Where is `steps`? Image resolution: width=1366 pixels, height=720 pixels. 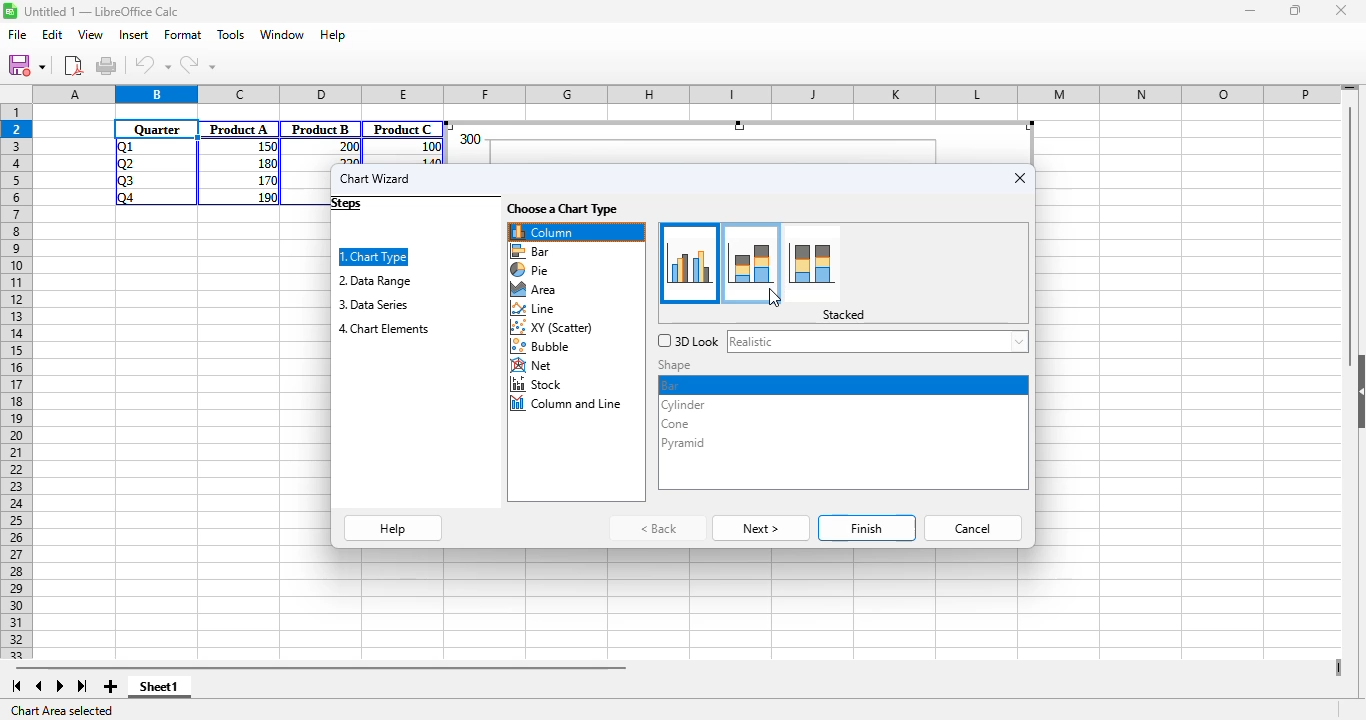
steps is located at coordinates (347, 204).